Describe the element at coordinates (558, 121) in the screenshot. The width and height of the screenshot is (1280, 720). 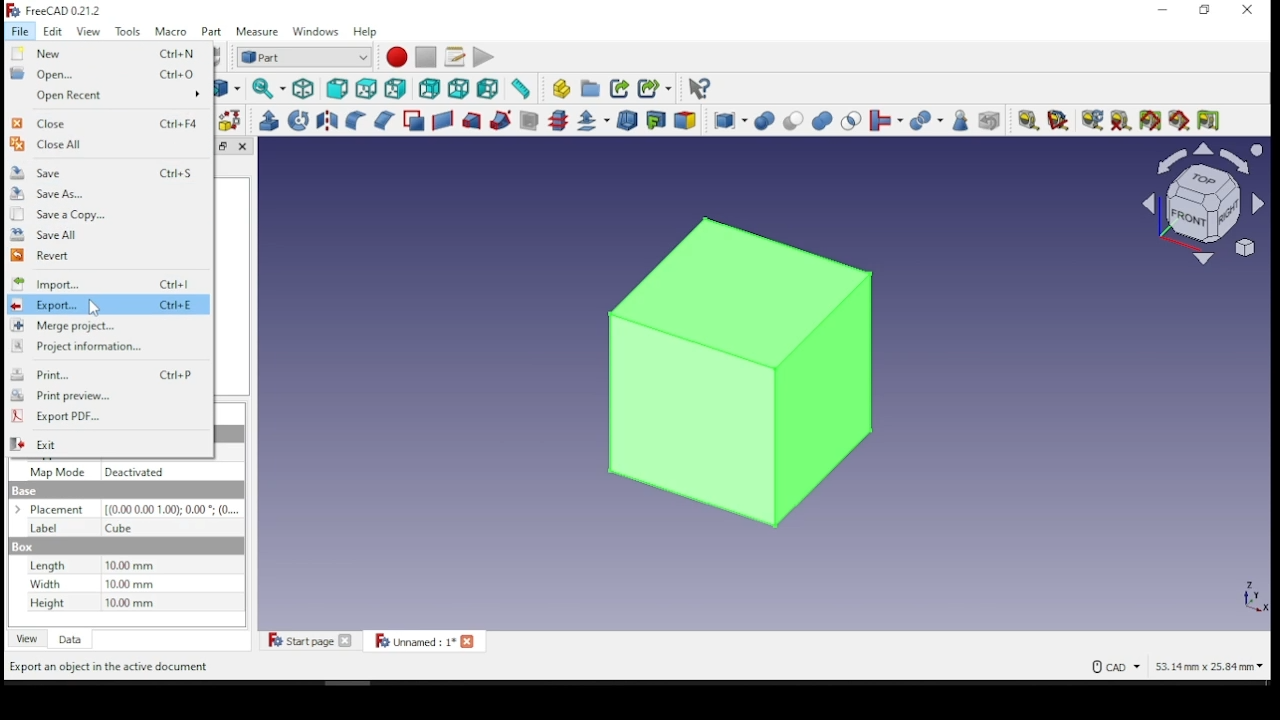
I see `cross sections` at that location.